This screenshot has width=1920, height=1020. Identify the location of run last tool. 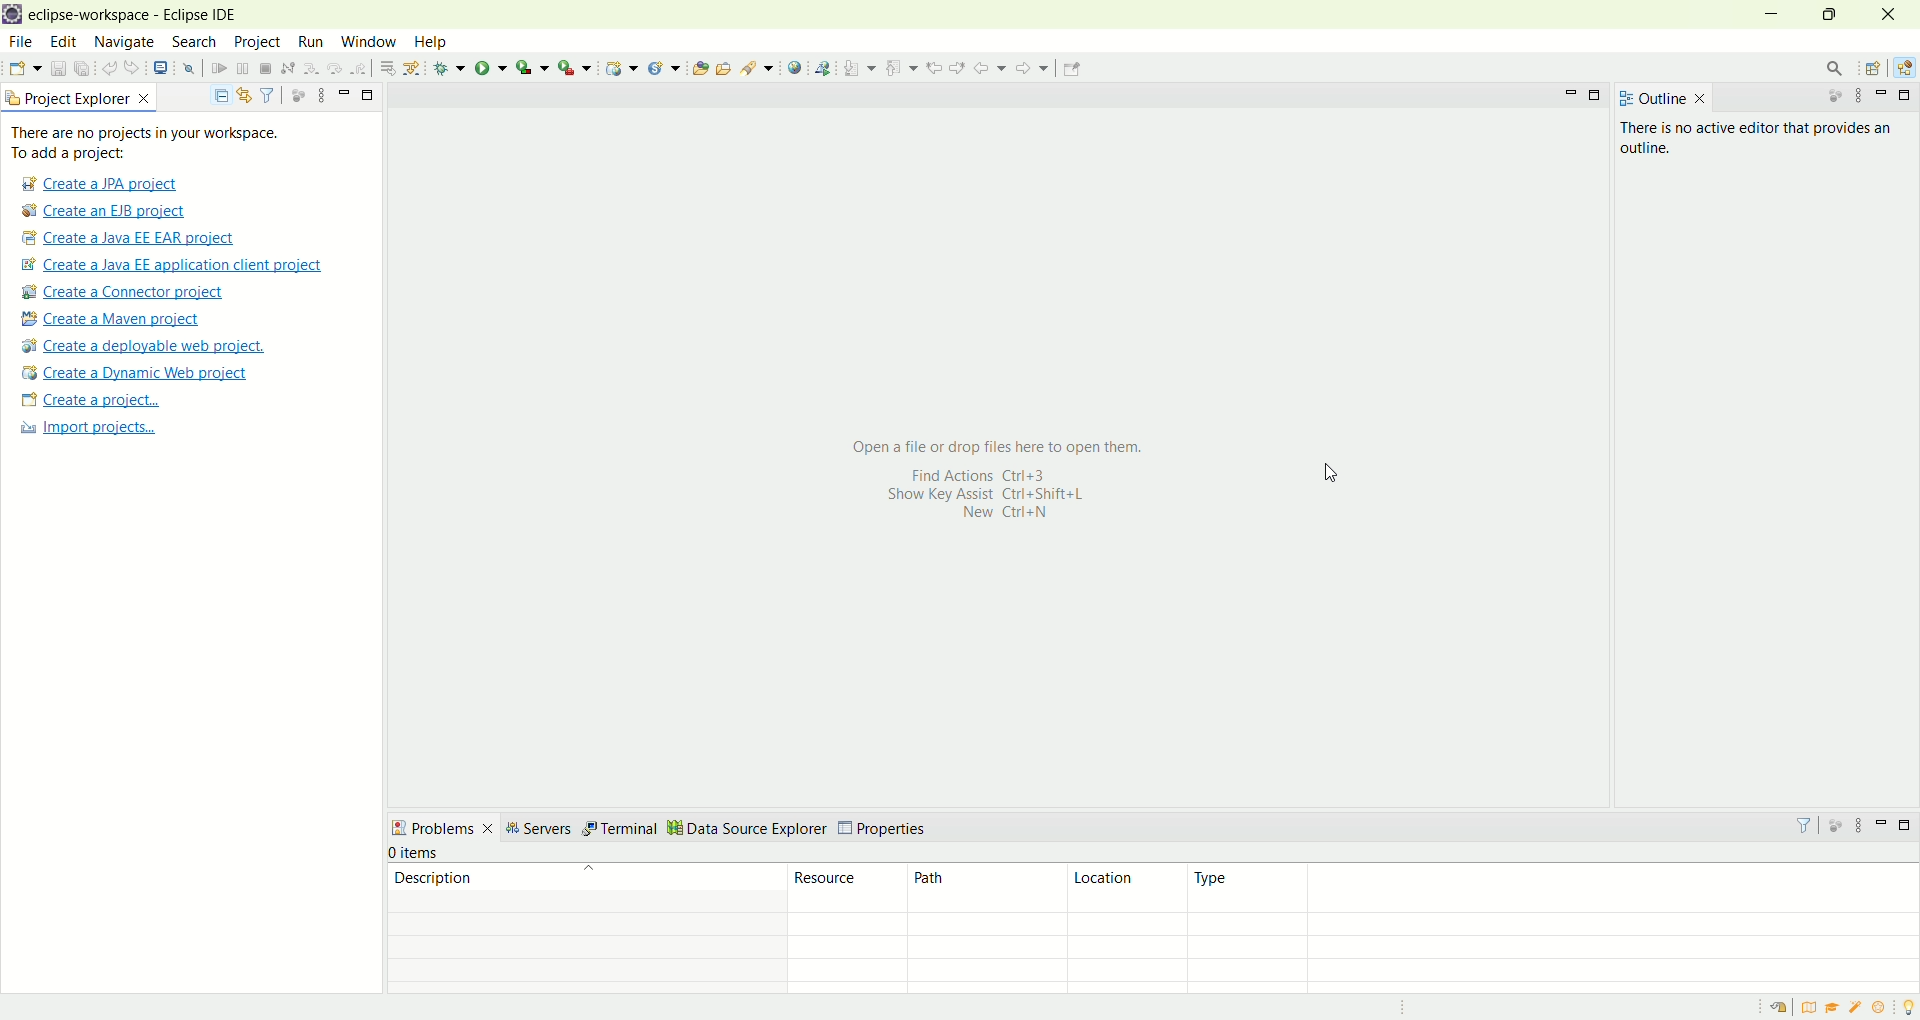
(573, 68).